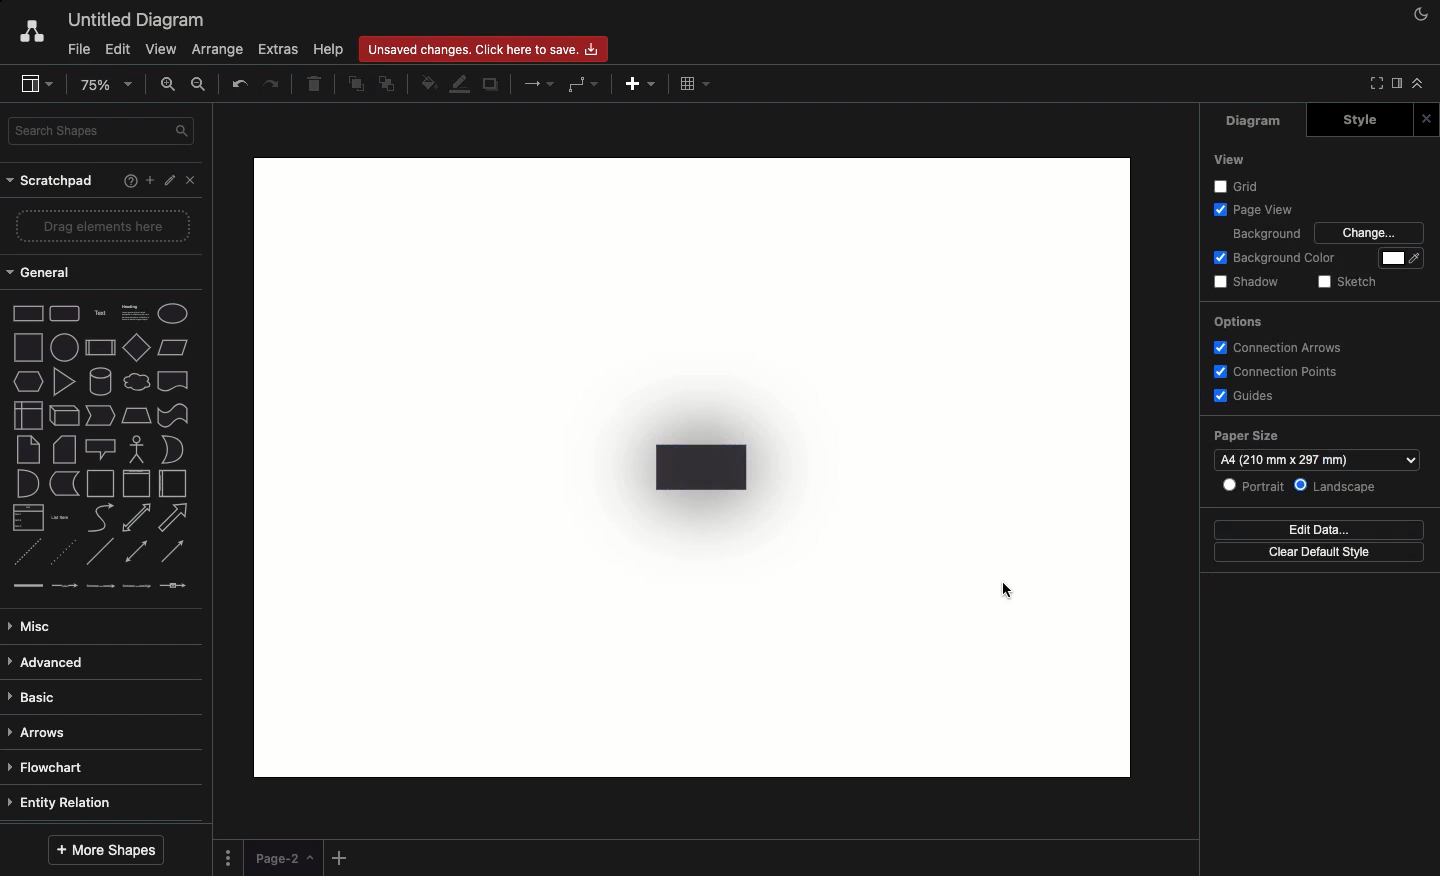 This screenshot has height=876, width=1440. I want to click on Page view, so click(1252, 210).